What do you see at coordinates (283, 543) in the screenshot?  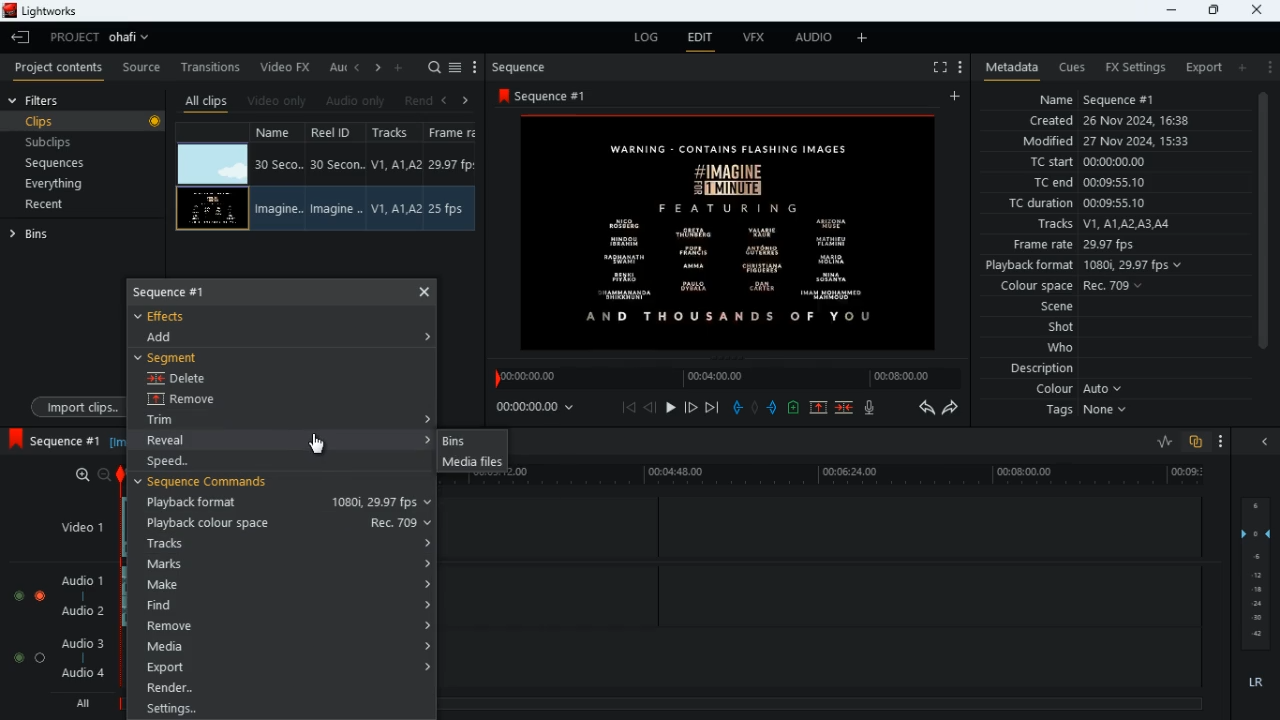 I see `tracks` at bounding box center [283, 543].